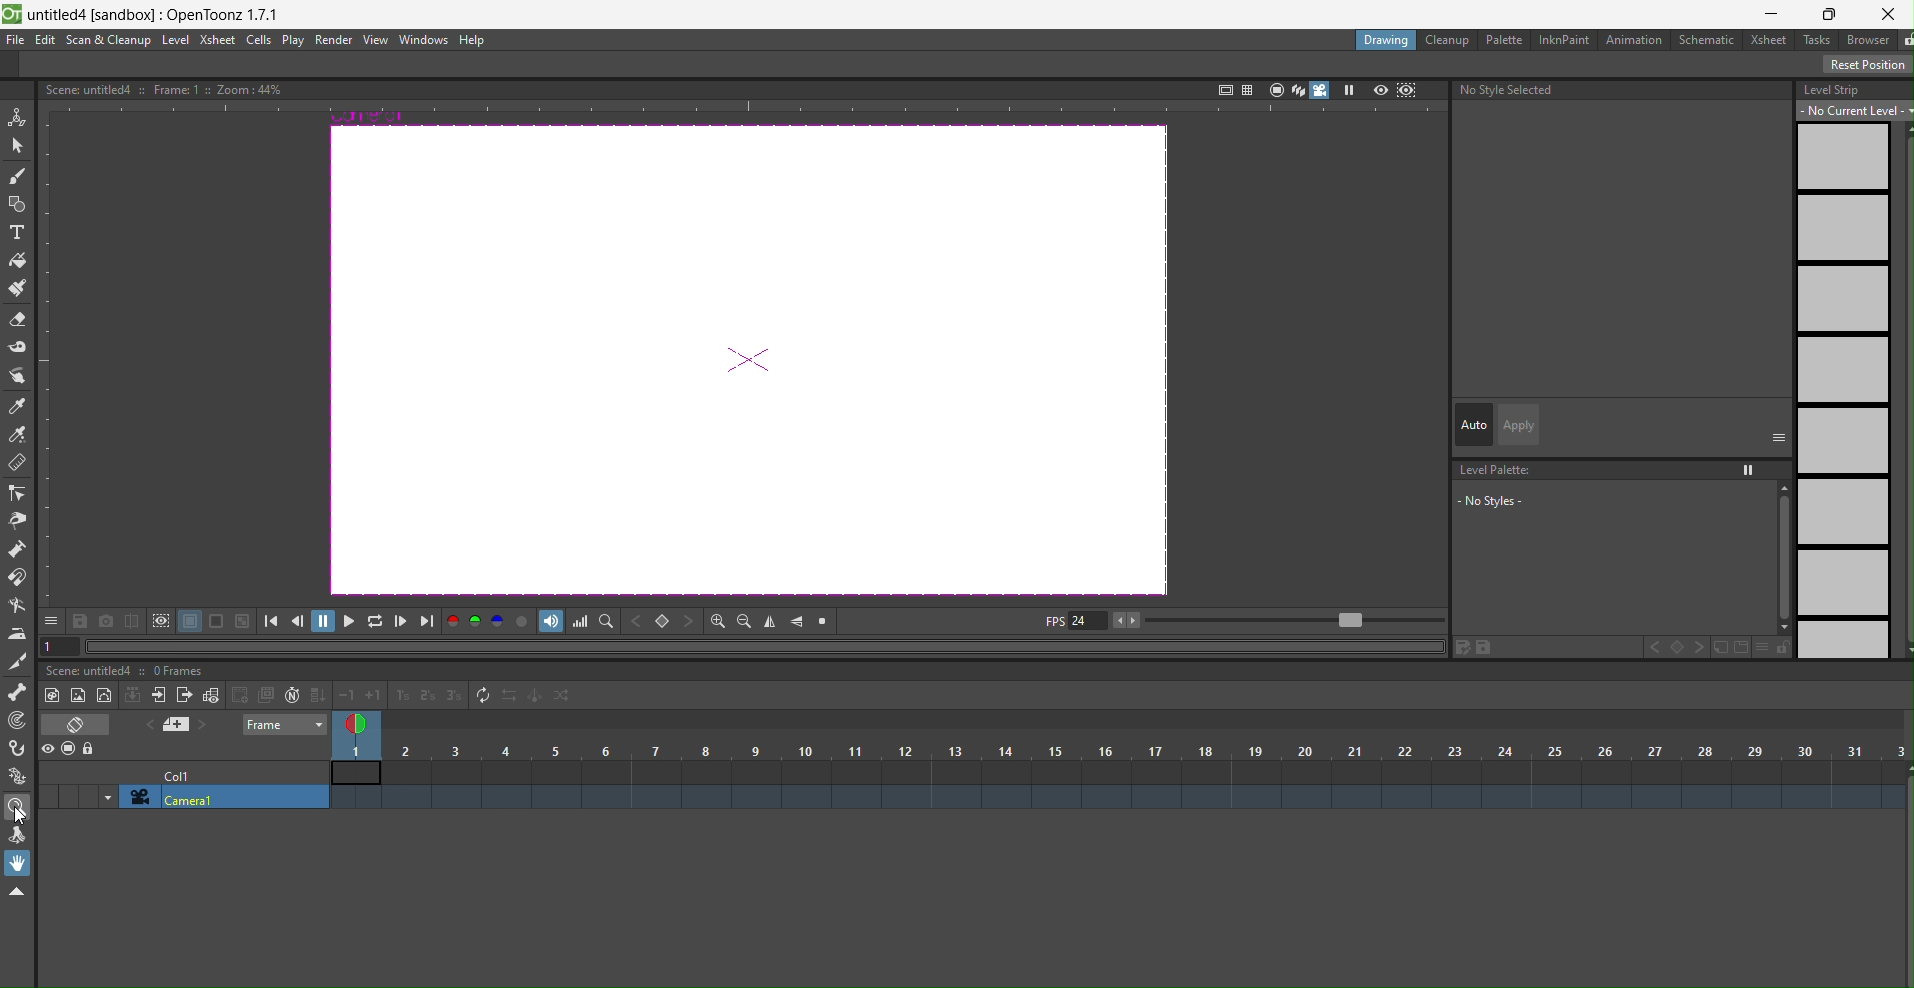 The image size is (1914, 988). I want to click on icon, so click(132, 697).